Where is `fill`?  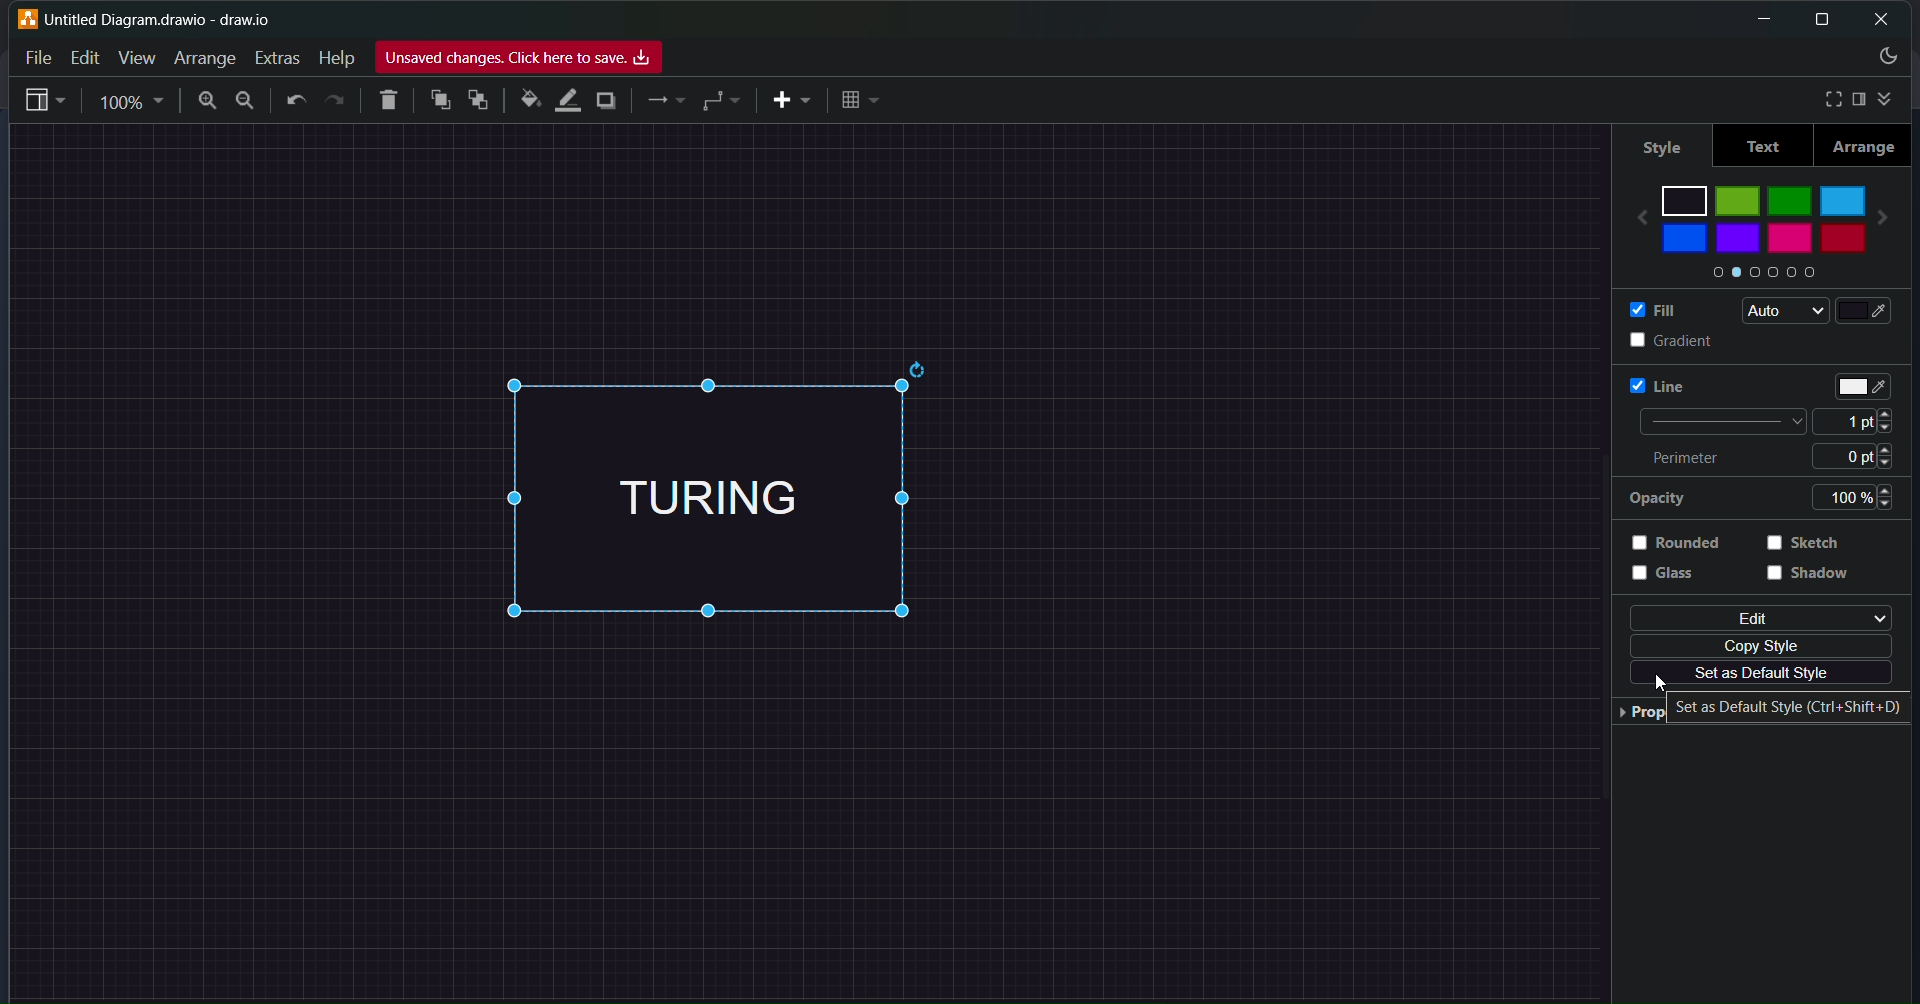 fill is located at coordinates (1646, 308).